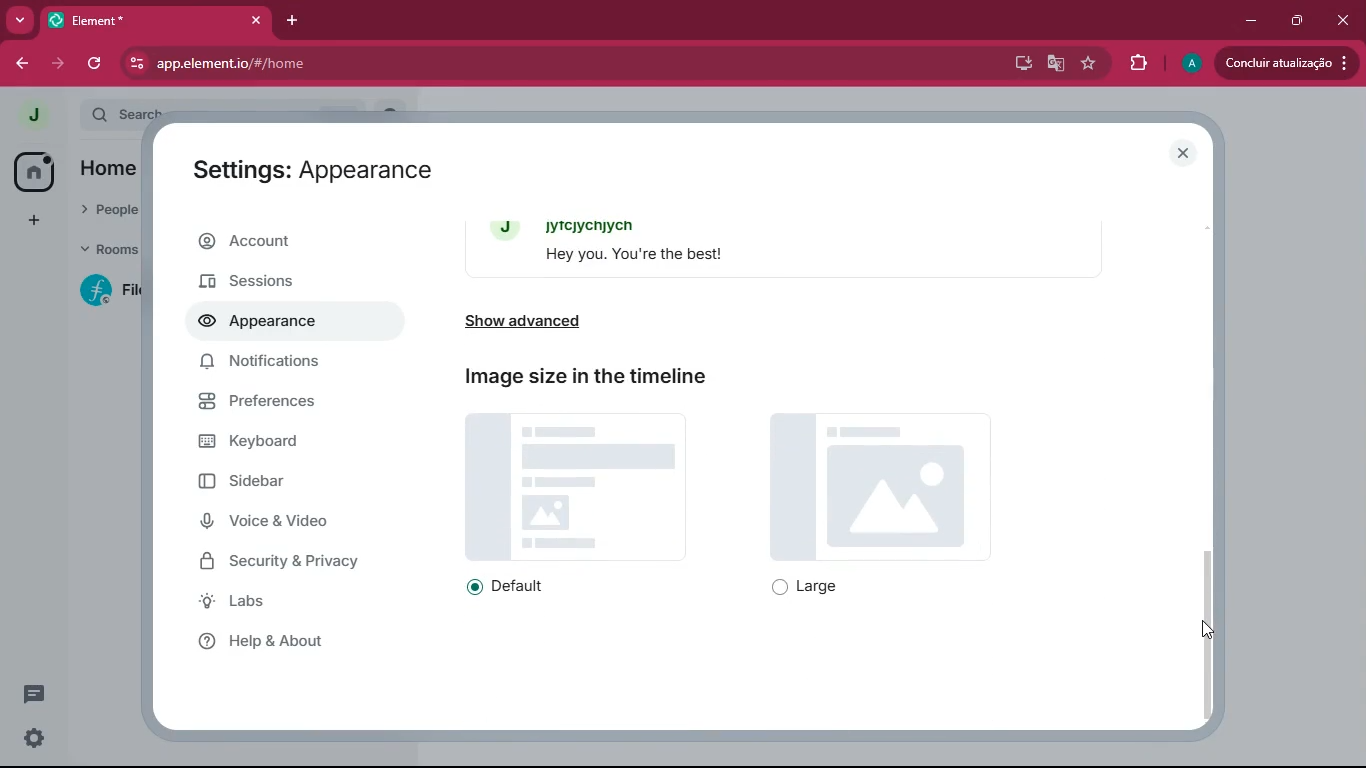  I want to click on back, so click(21, 63).